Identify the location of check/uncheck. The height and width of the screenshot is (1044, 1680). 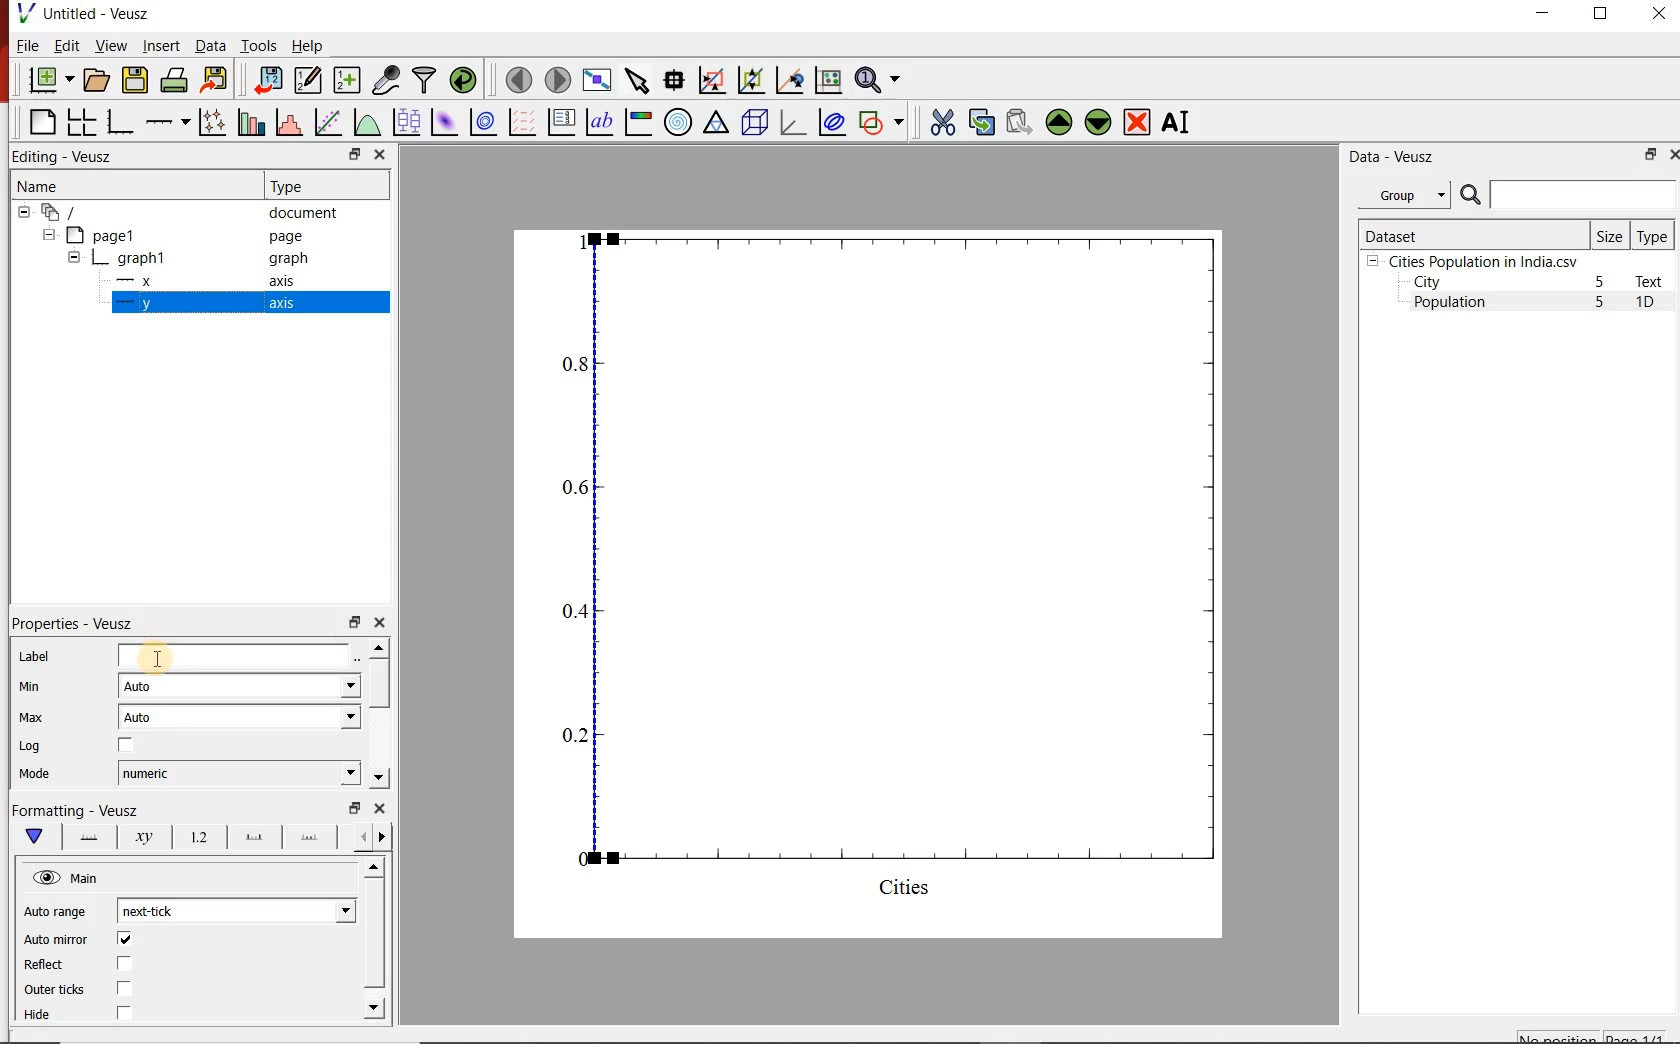
(123, 1016).